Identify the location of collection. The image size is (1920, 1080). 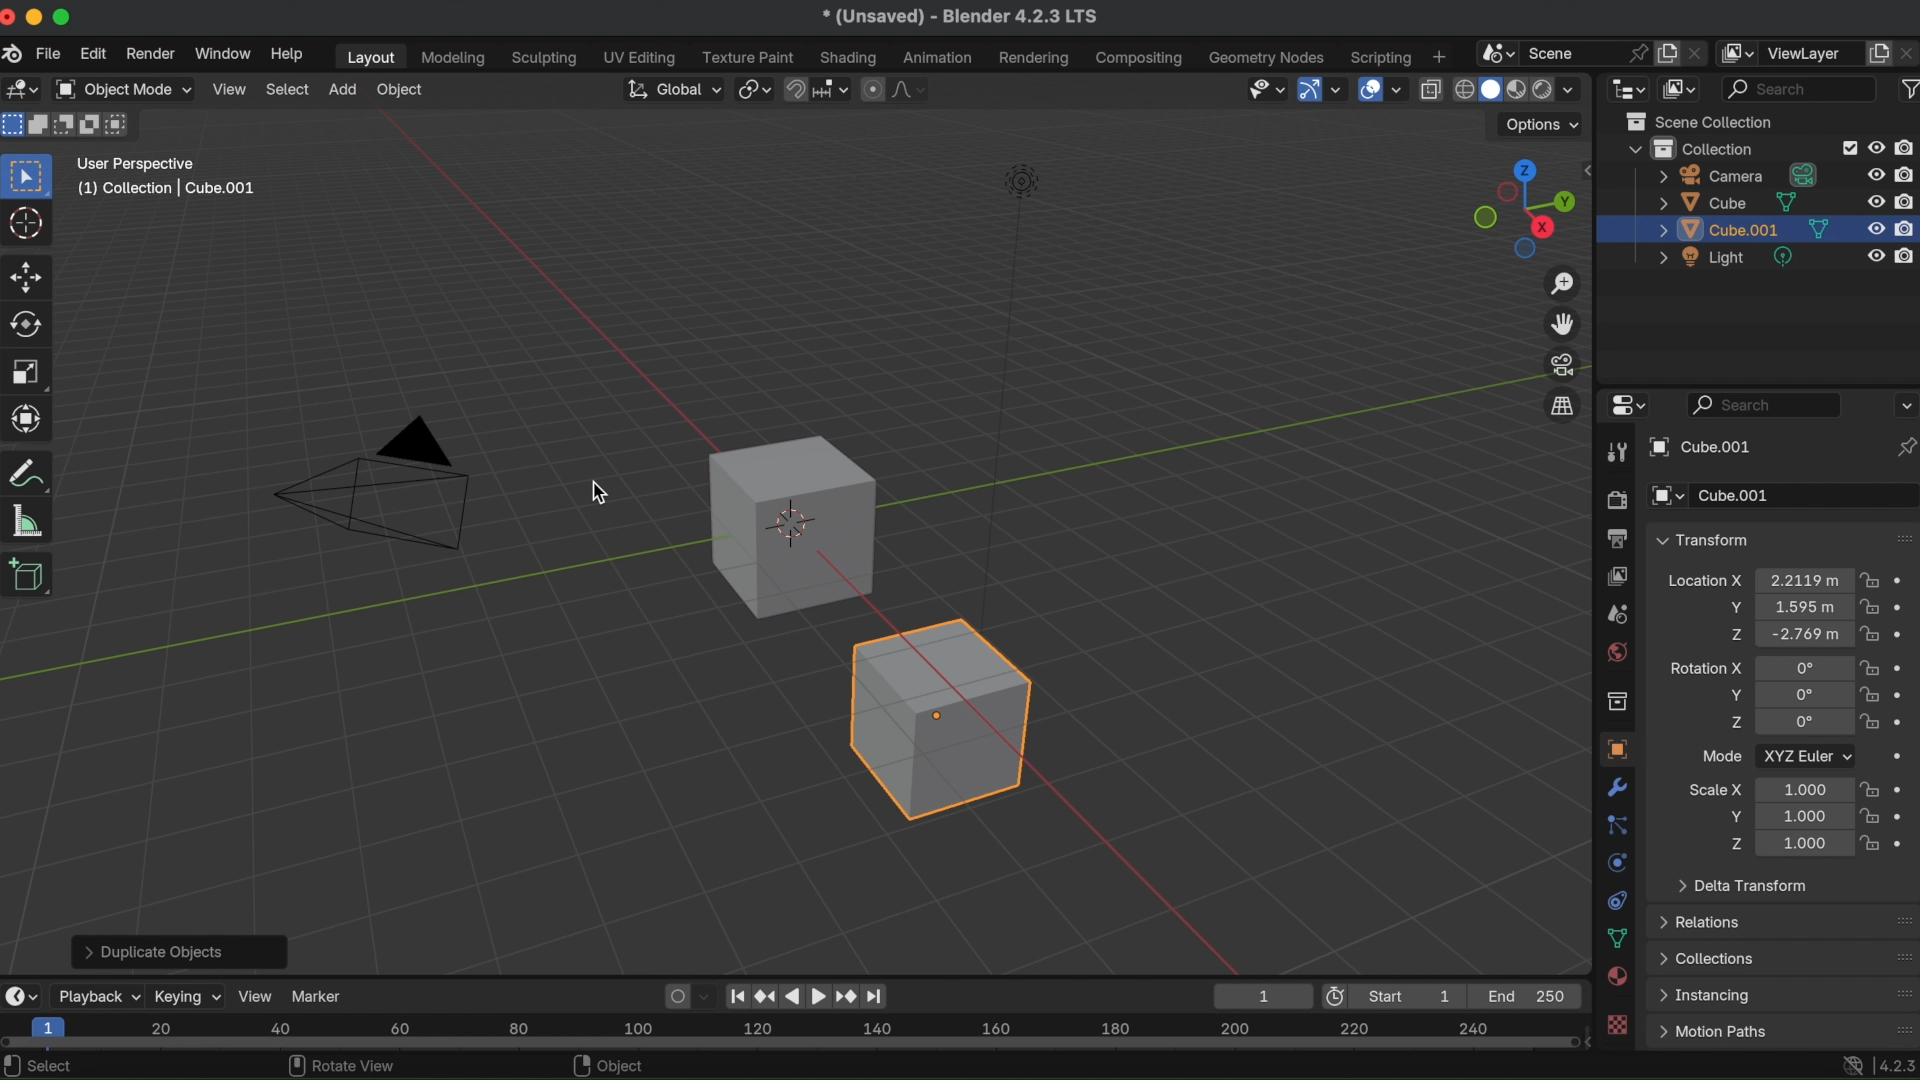
(1691, 148).